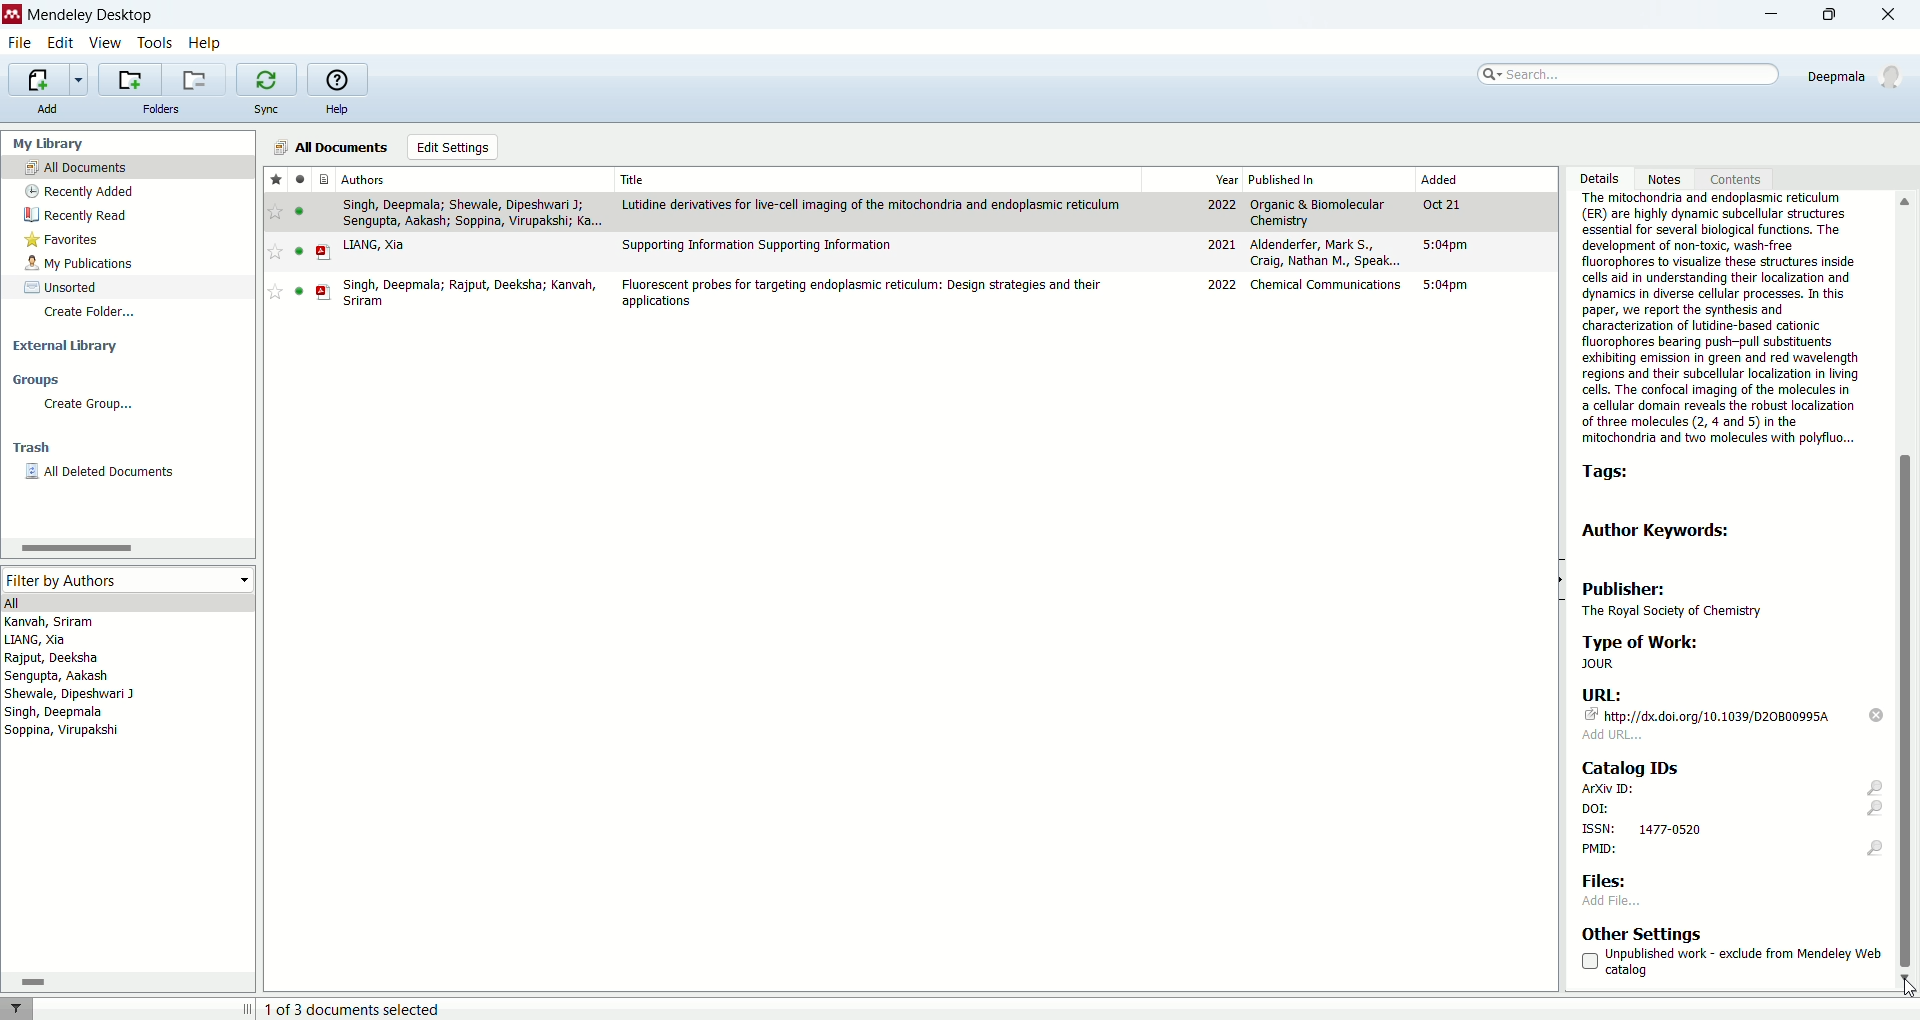  Describe the element at coordinates (1908, 590) in the screenshot. I see `vertical scroll bar` at that location.